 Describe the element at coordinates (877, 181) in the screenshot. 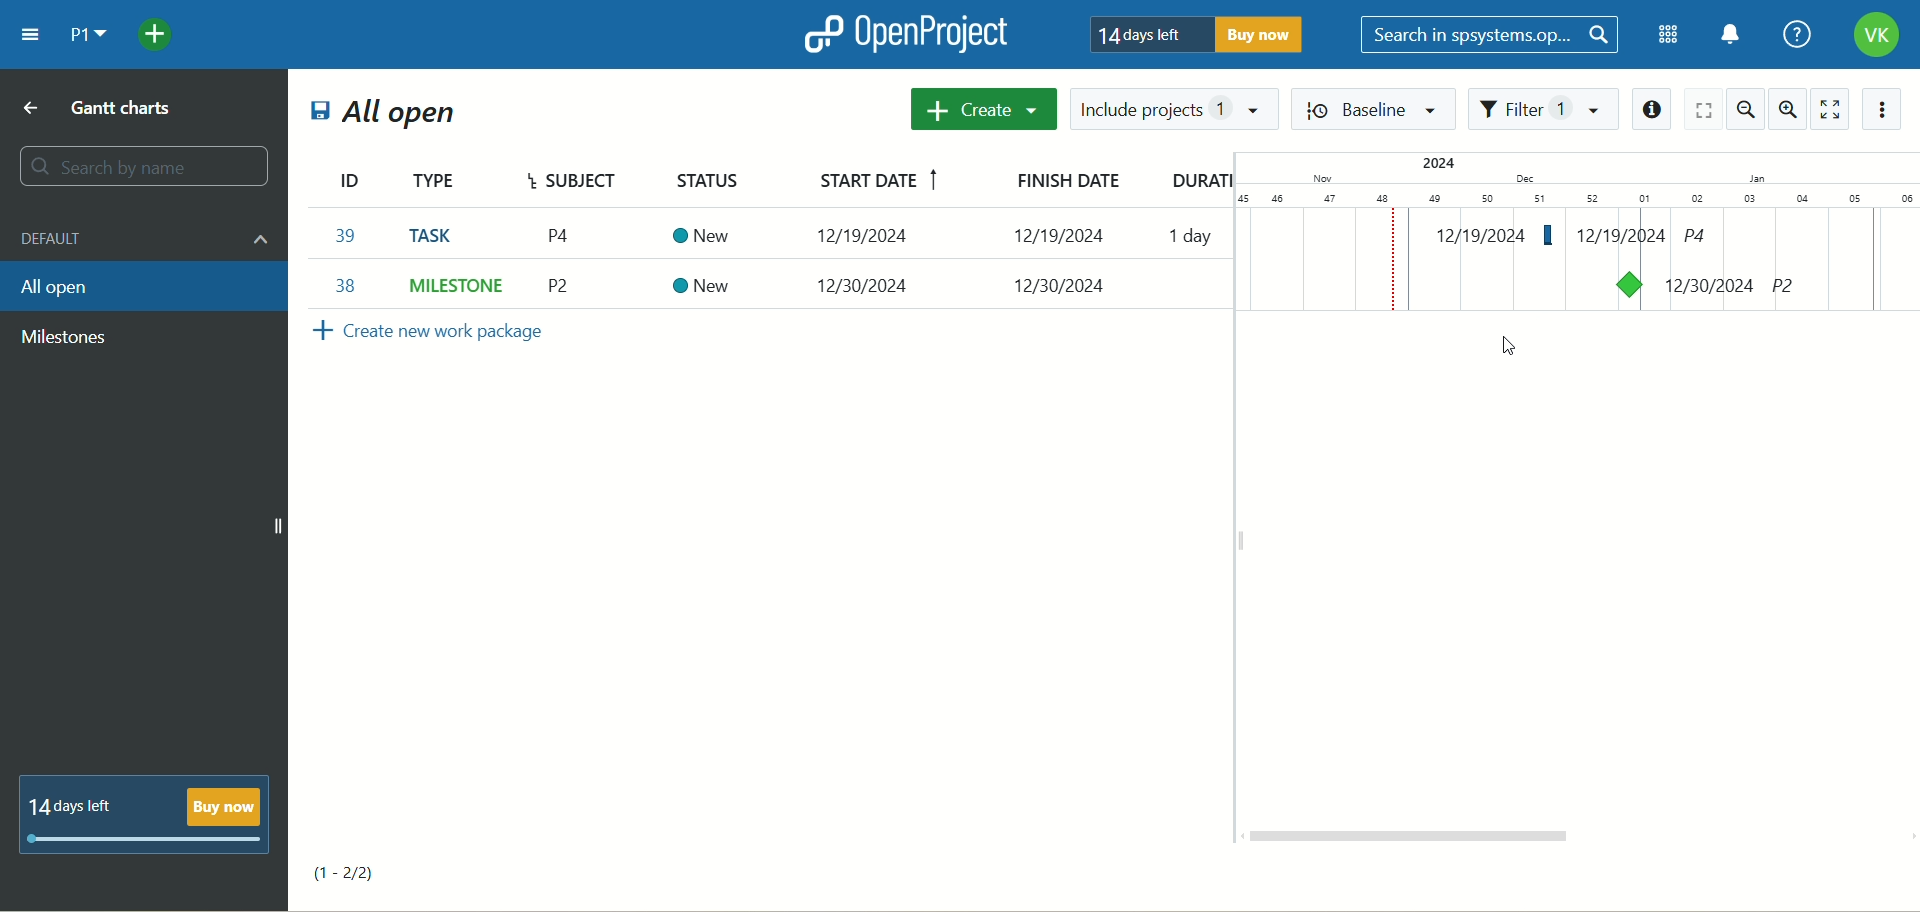

I see `start date` at that location.